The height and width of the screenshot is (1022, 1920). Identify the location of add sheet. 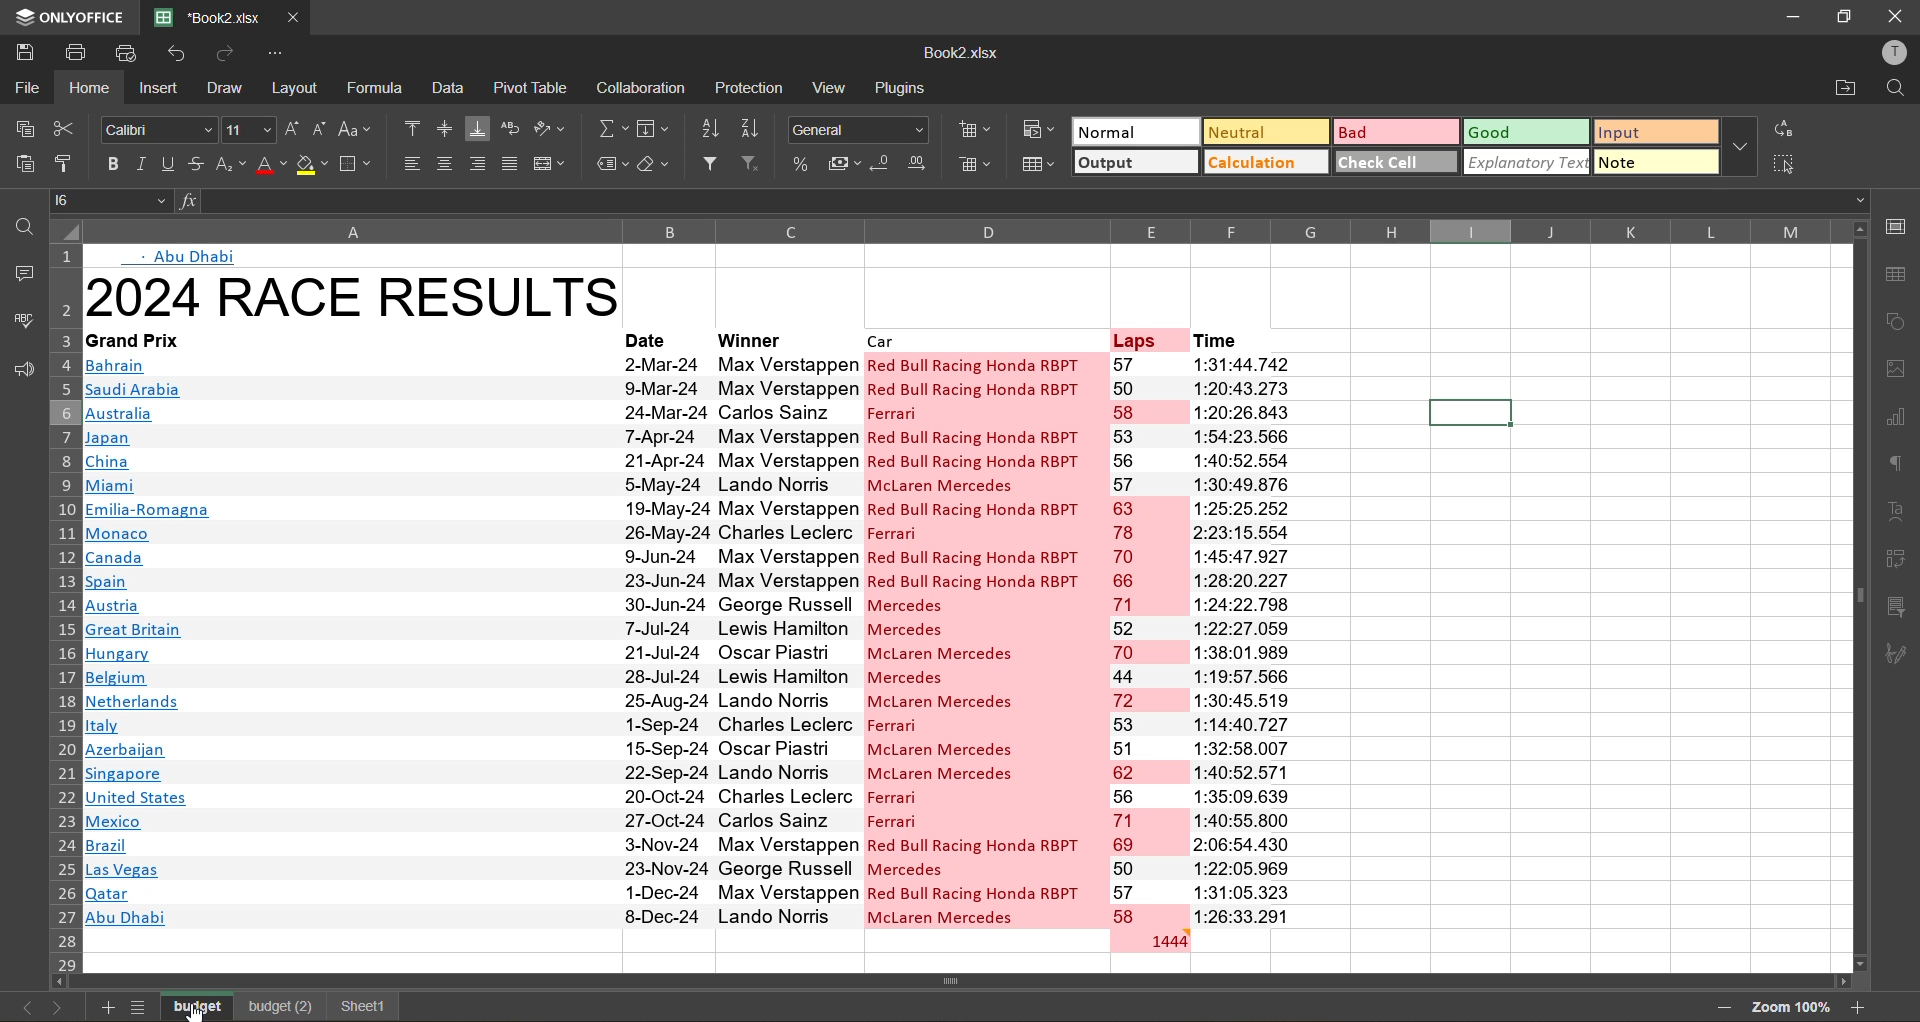
(104, 1007).